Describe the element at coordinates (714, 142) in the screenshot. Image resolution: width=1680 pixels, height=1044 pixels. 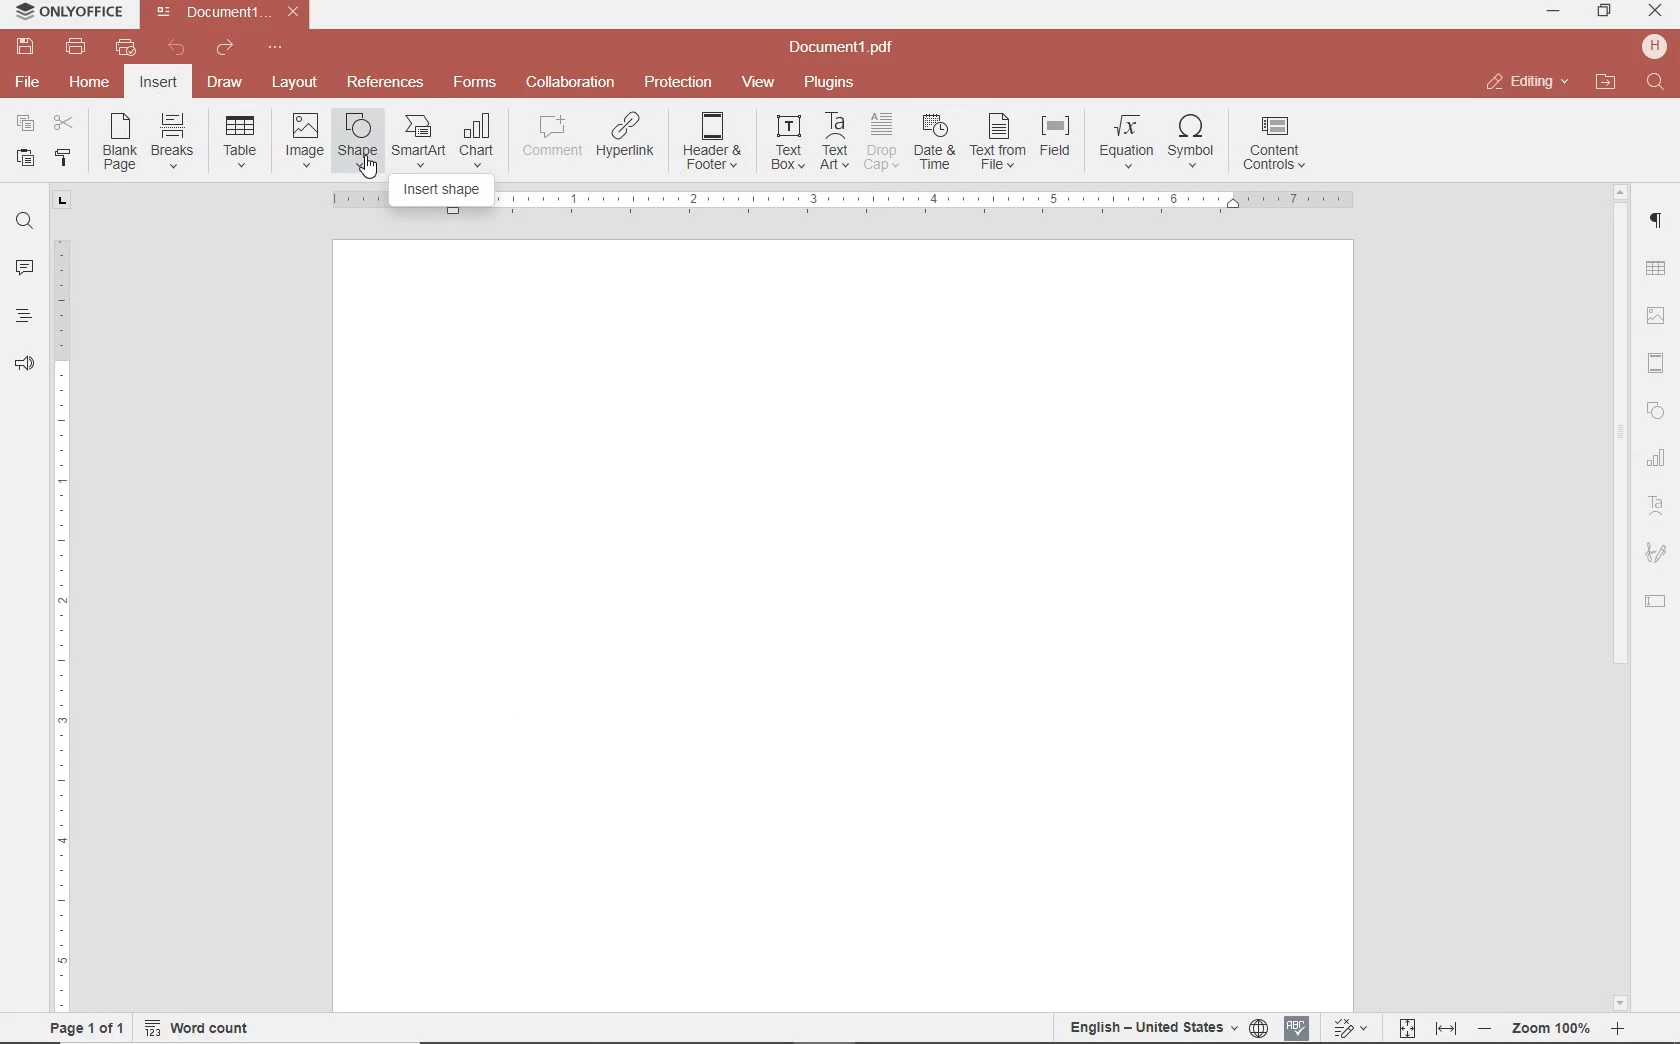
I see `EDIT HEADER OR FOOTER` at that location.